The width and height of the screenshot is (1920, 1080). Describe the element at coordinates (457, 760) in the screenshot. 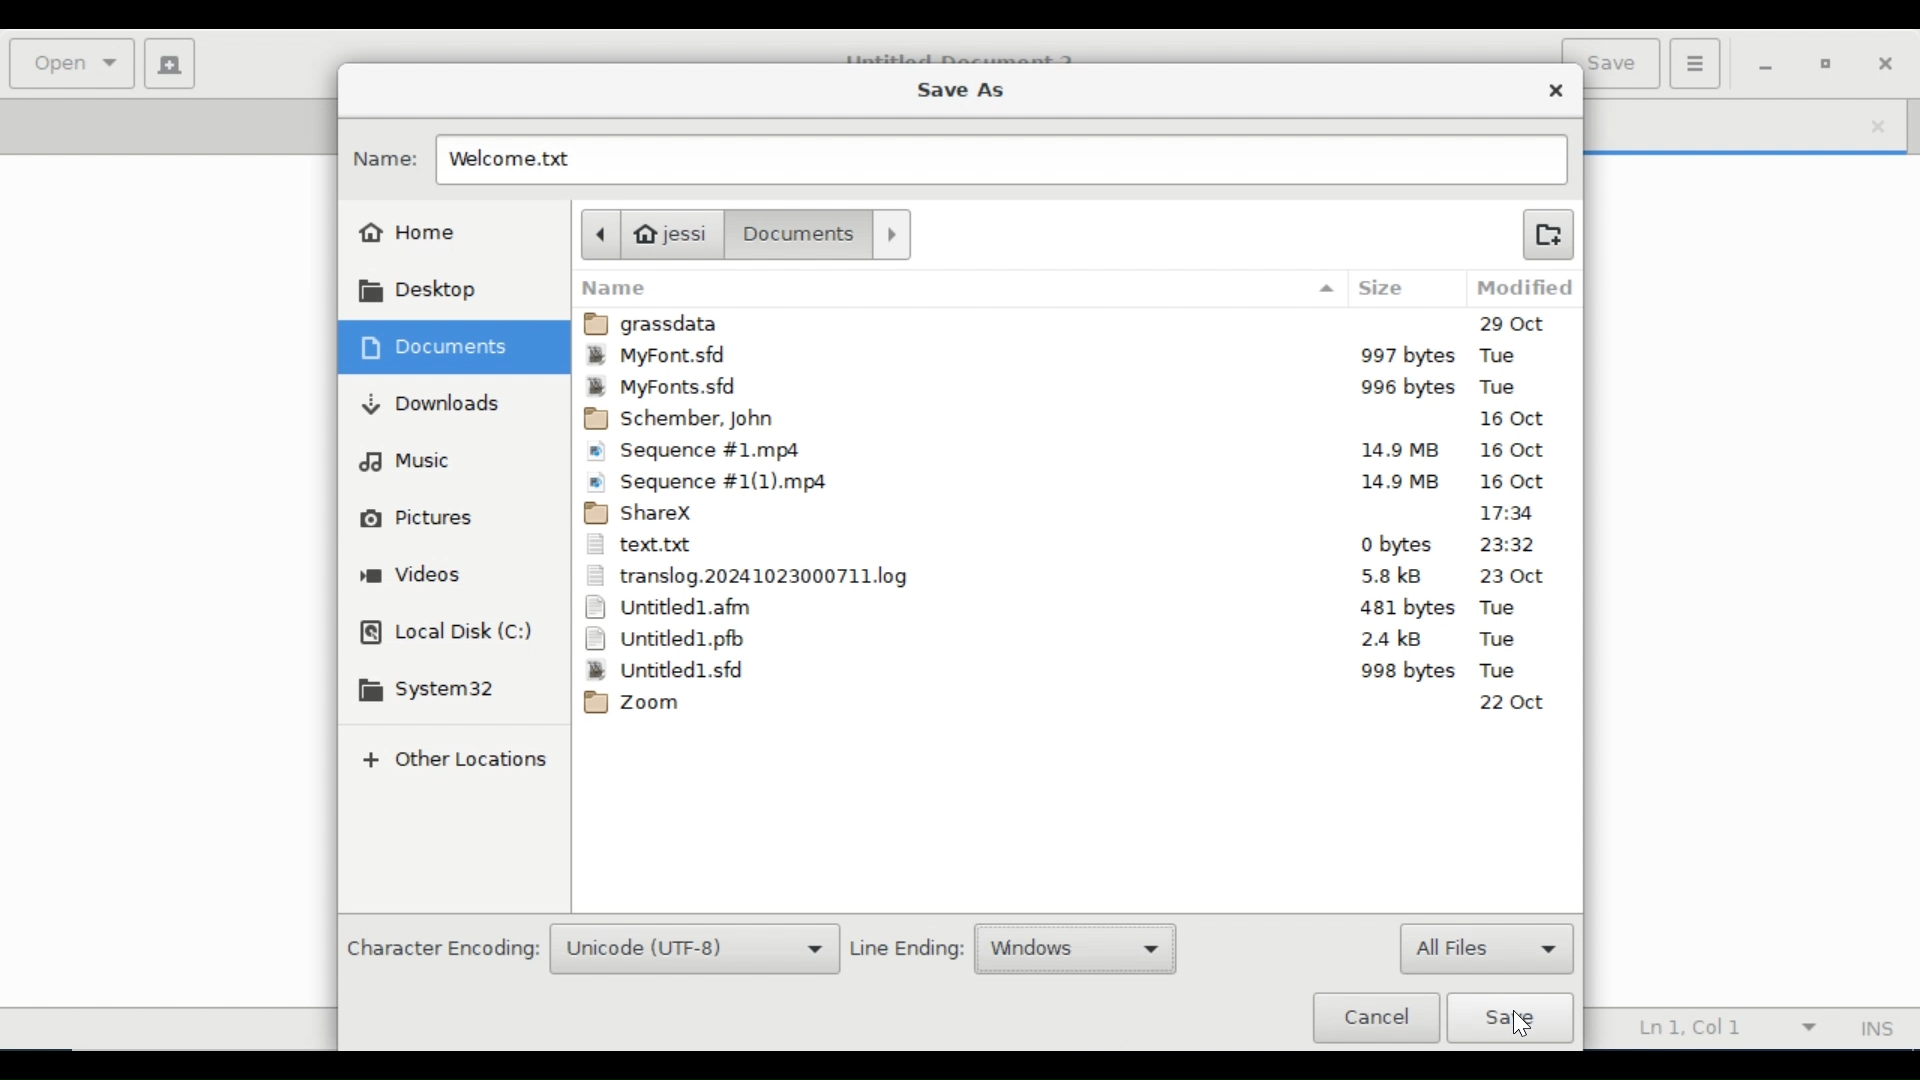

I see `Add Other Locations` at that location.